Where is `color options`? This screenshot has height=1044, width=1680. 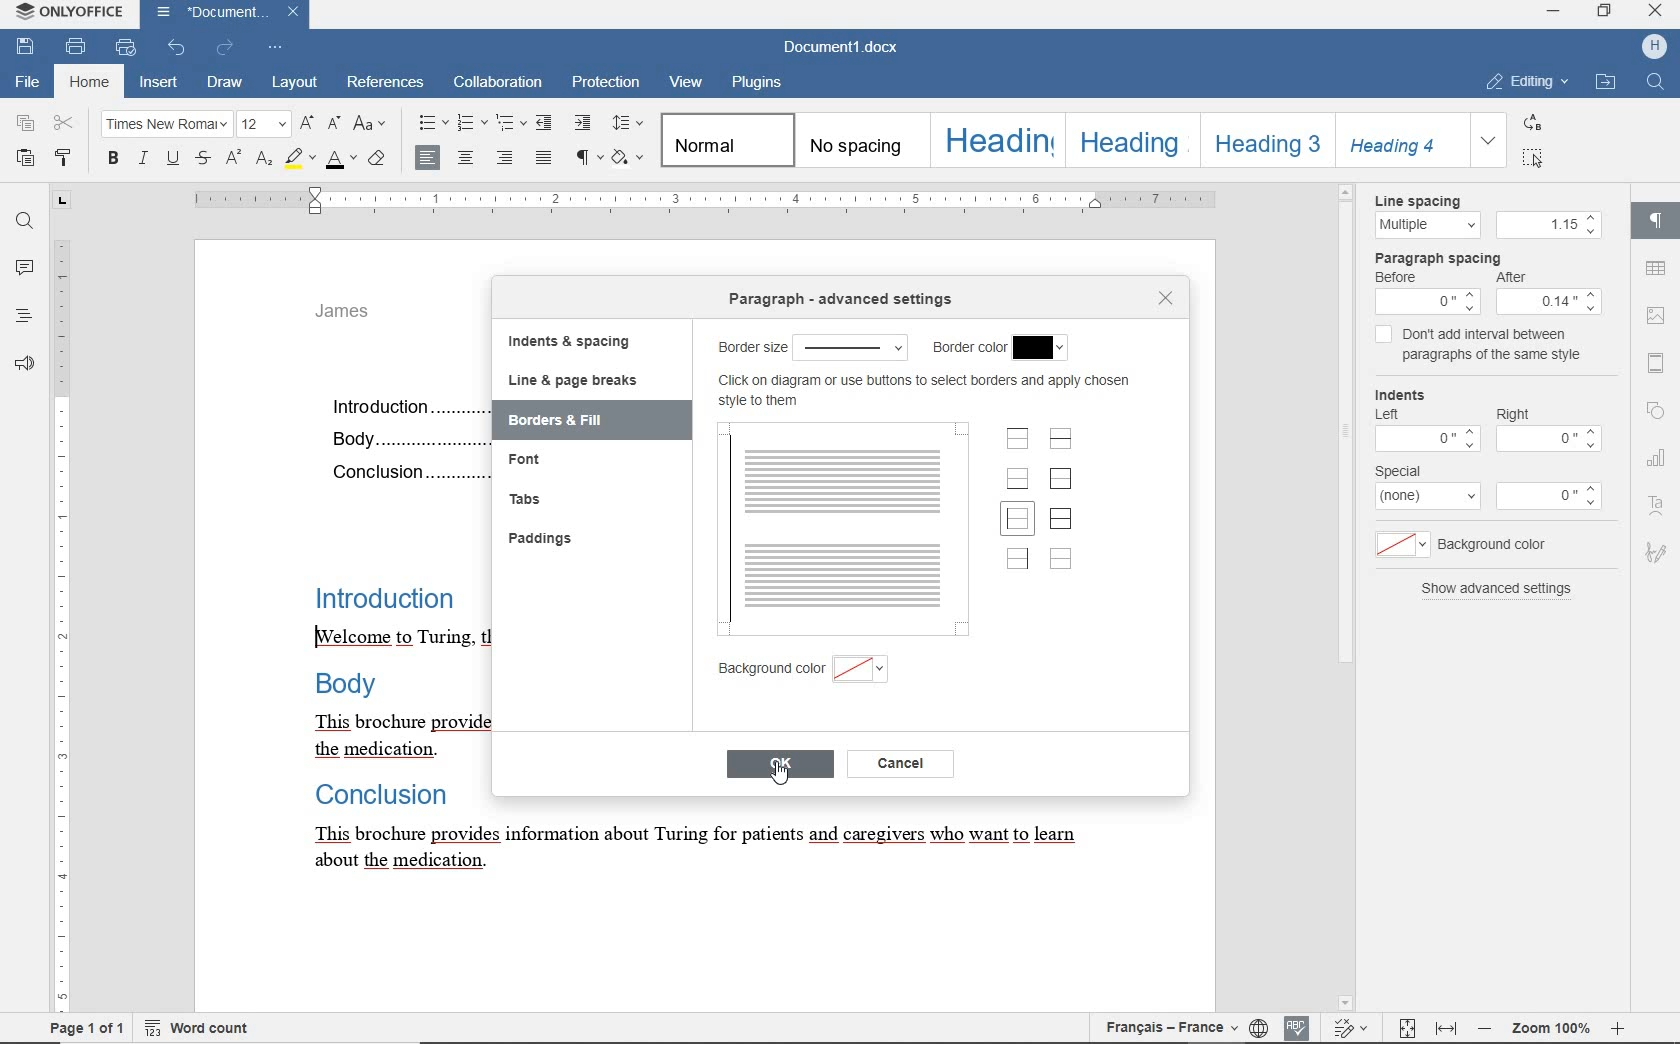 color options is located at coordinates (1042, 345).